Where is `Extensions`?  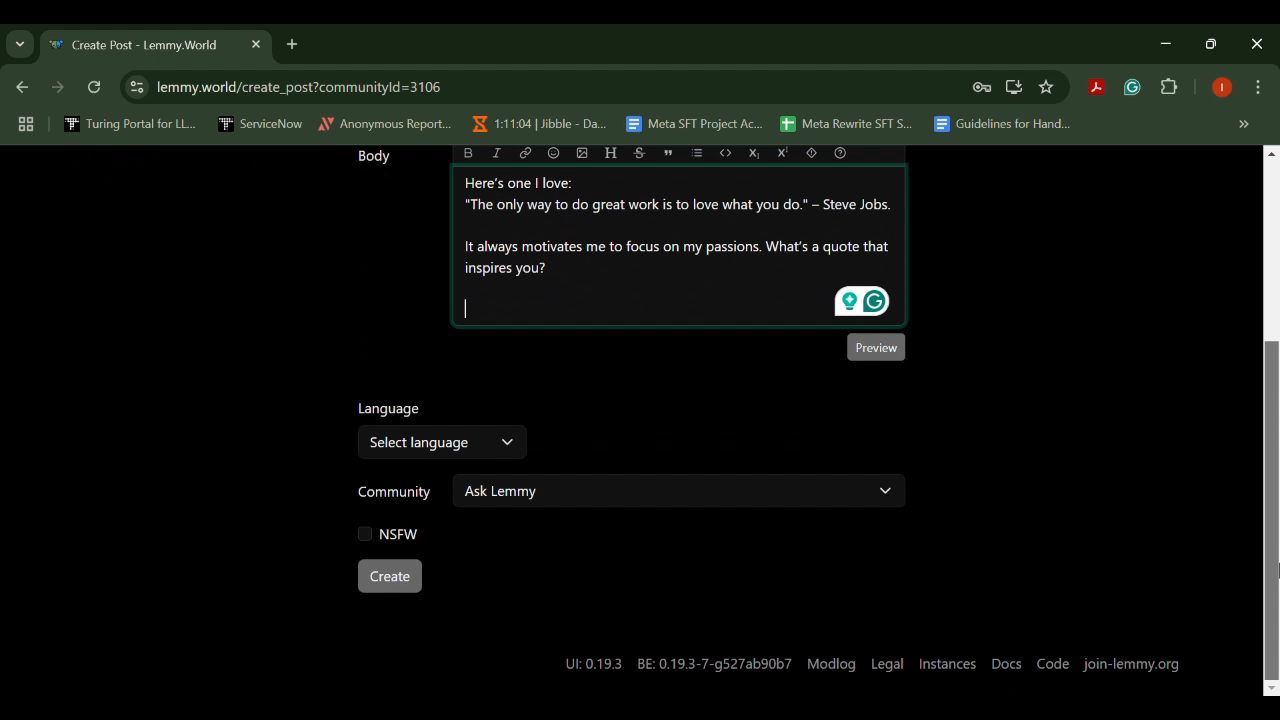 Extensions is located at coordinates (1170, 88).